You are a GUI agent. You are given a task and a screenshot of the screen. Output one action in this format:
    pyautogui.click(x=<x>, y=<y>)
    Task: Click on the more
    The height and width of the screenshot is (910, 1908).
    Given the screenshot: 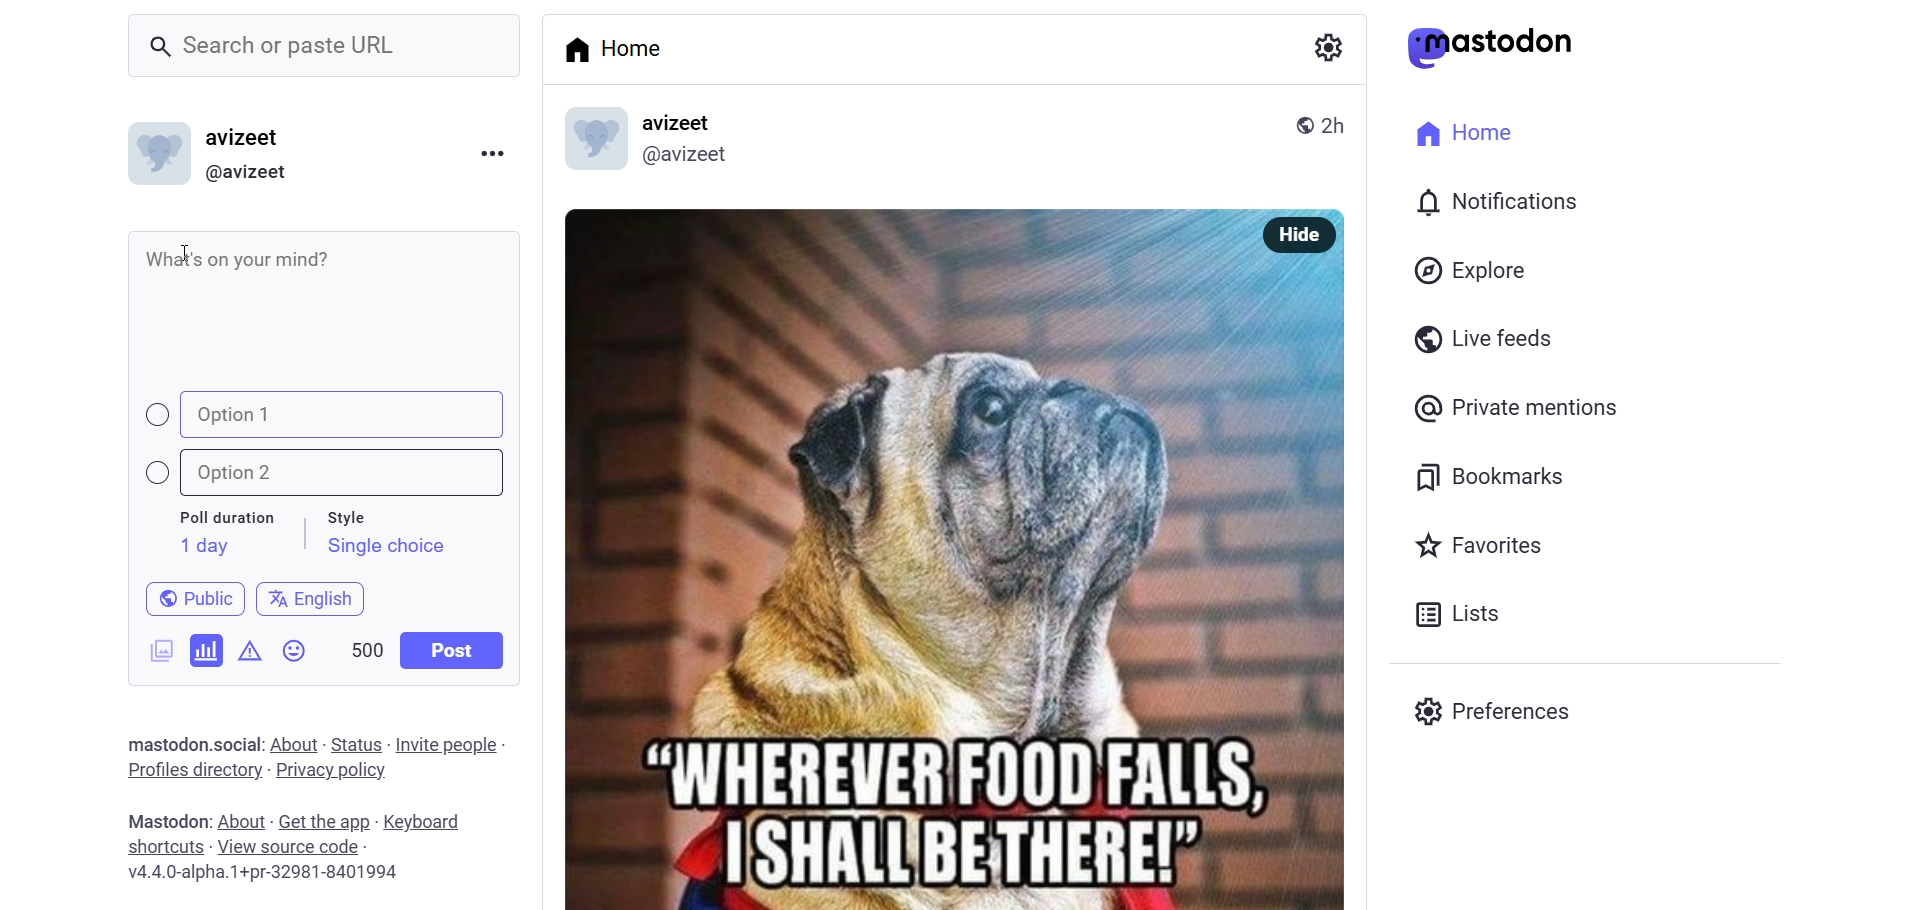 What is the action you would take?
    pyautogui.click(x=491, y=151)
    